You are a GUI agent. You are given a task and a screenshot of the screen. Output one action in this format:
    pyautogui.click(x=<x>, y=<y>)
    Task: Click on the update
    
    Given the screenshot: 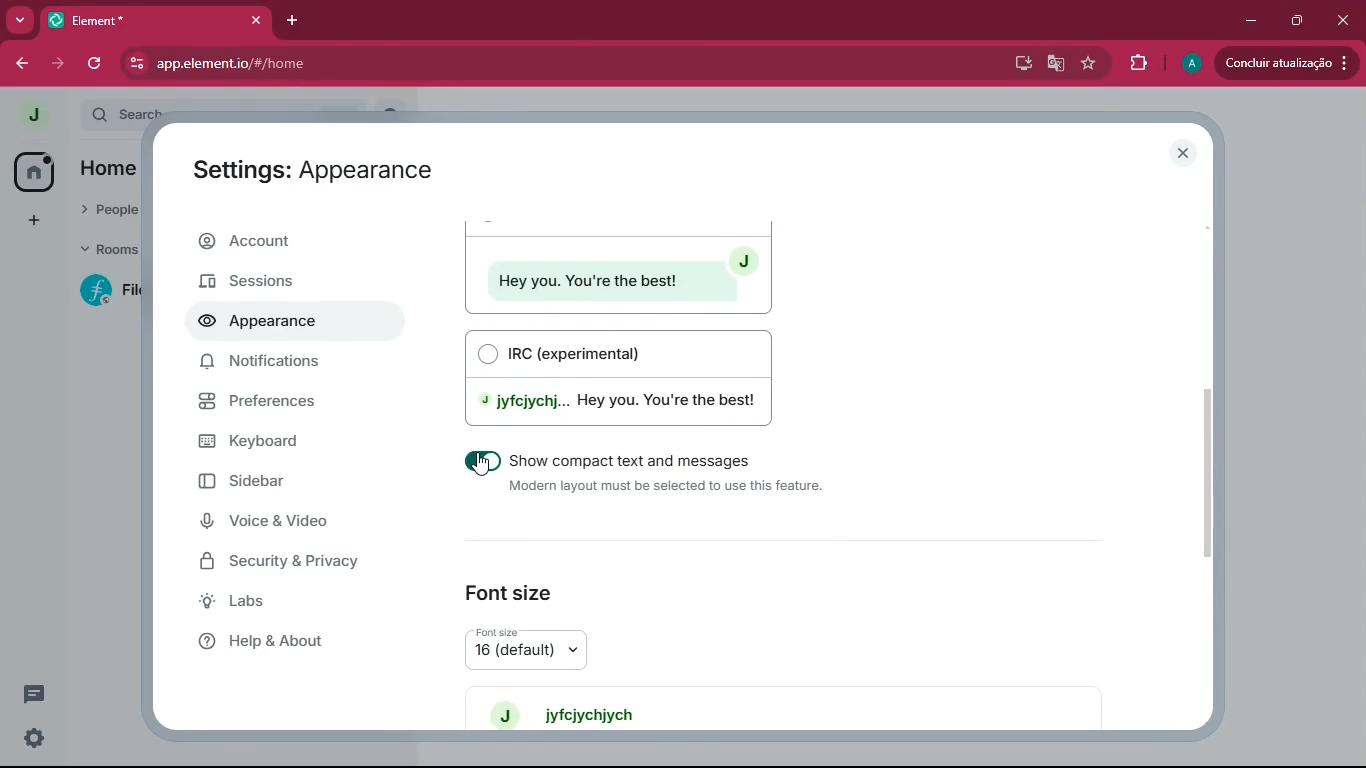 What is the action you would take?
    pyautogui.click(x=1286, y=63)
    